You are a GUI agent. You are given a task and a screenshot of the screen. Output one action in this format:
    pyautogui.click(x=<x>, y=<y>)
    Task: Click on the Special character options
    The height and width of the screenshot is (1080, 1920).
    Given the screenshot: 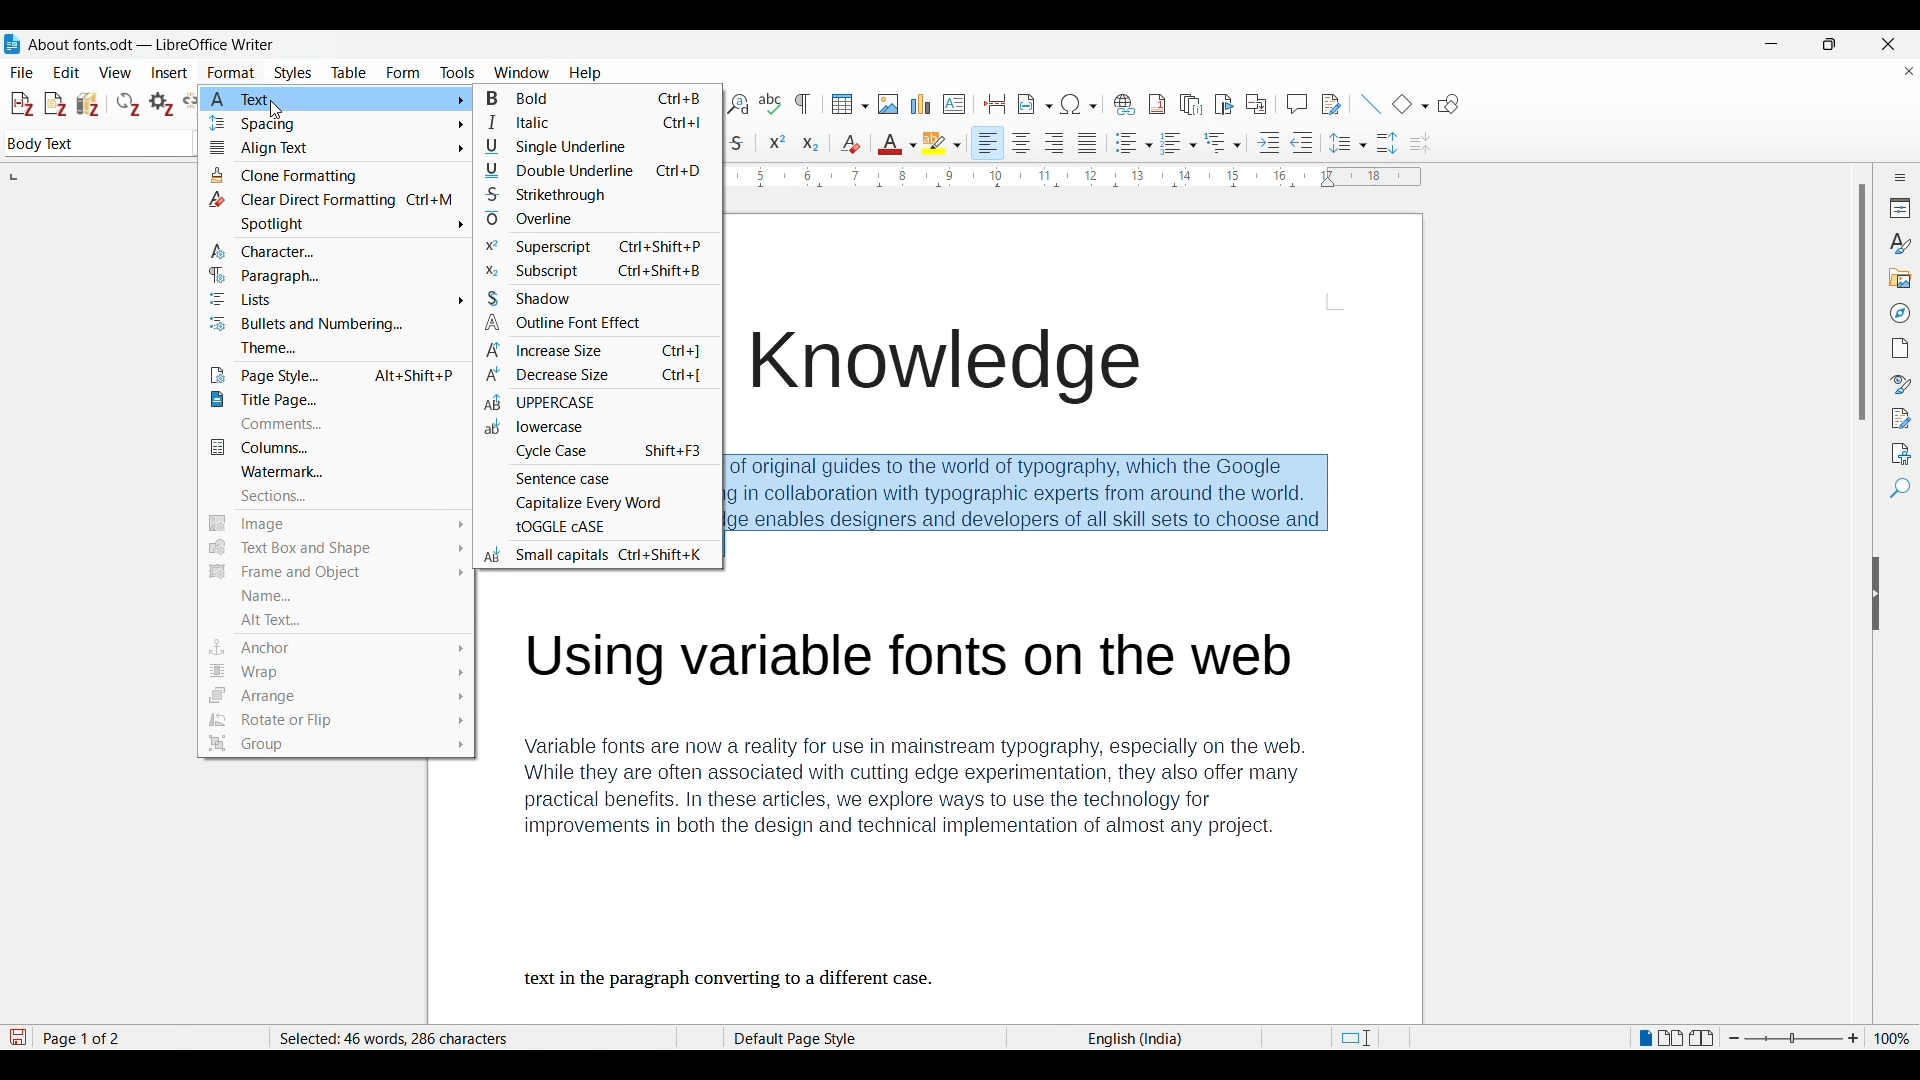 What is the action you would take?
    pyautogui.click(x=1080, y=104)
    